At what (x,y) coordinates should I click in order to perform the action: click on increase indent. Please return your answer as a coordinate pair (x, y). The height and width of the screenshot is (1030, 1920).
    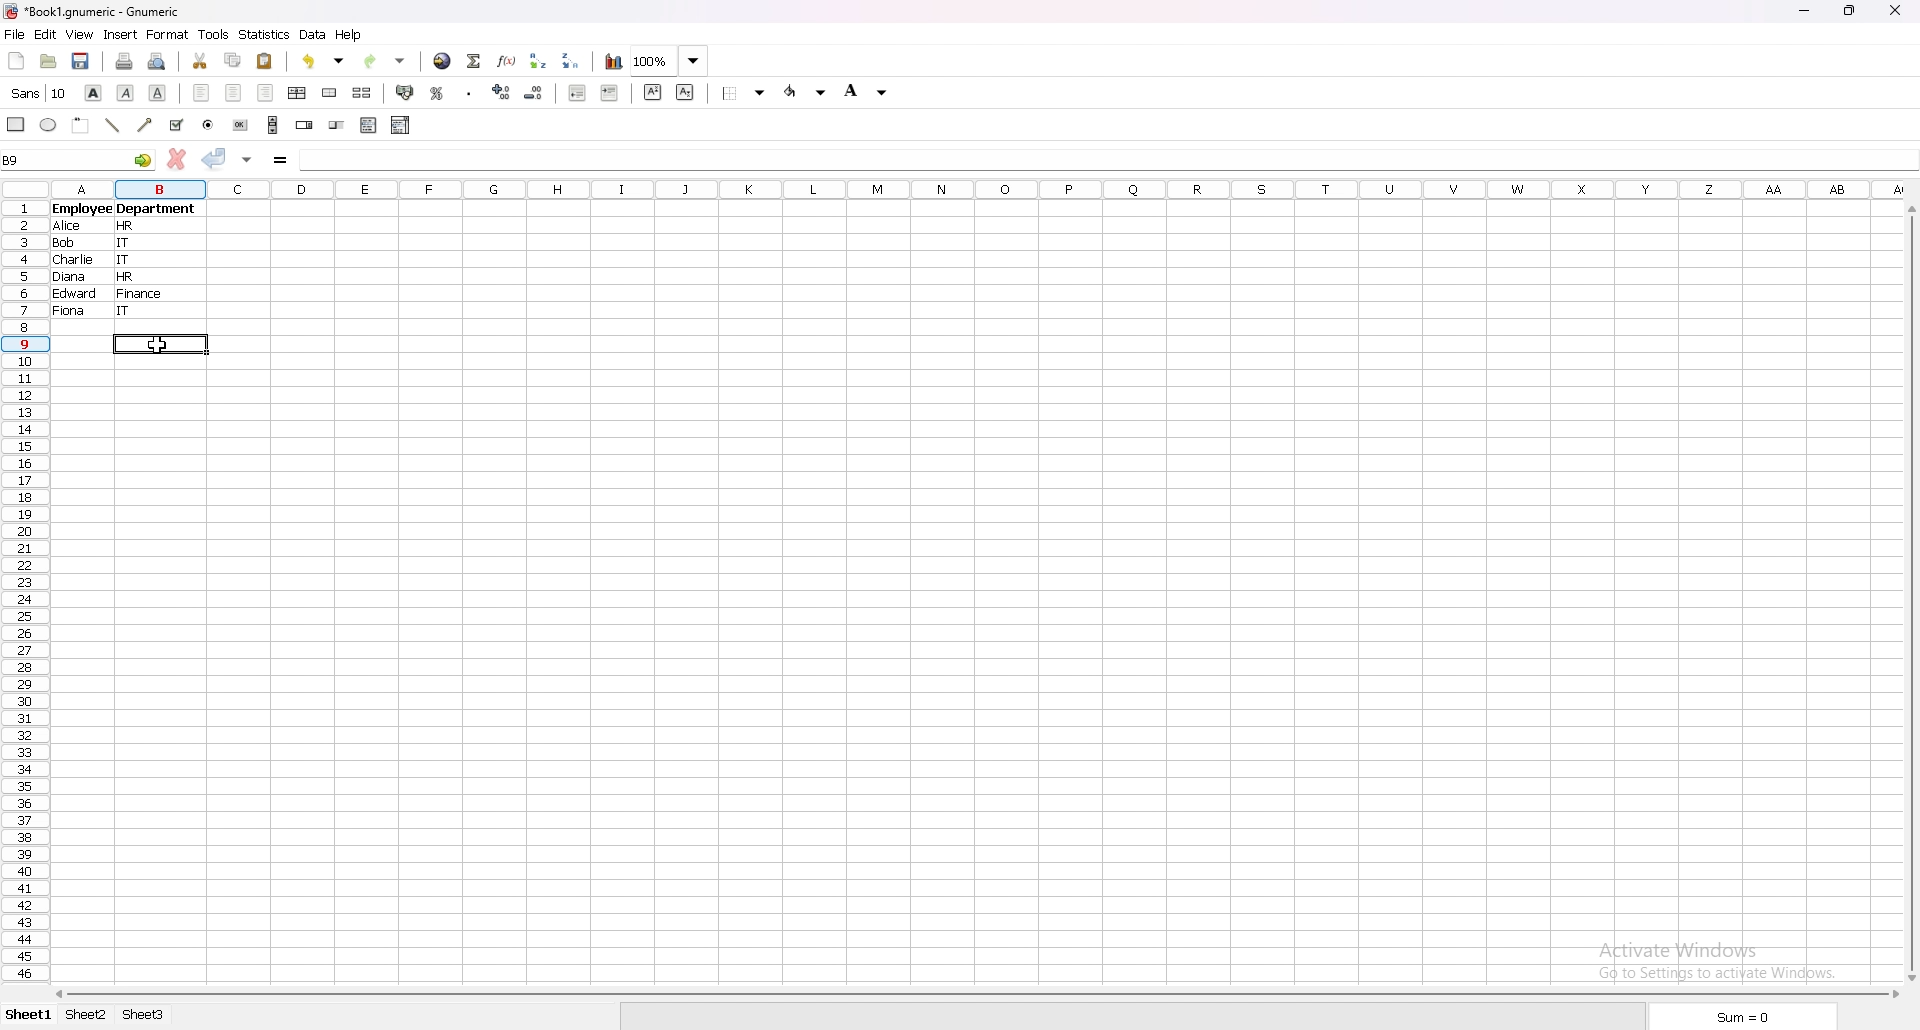
    Looking at the image, I should click on (610, 93).